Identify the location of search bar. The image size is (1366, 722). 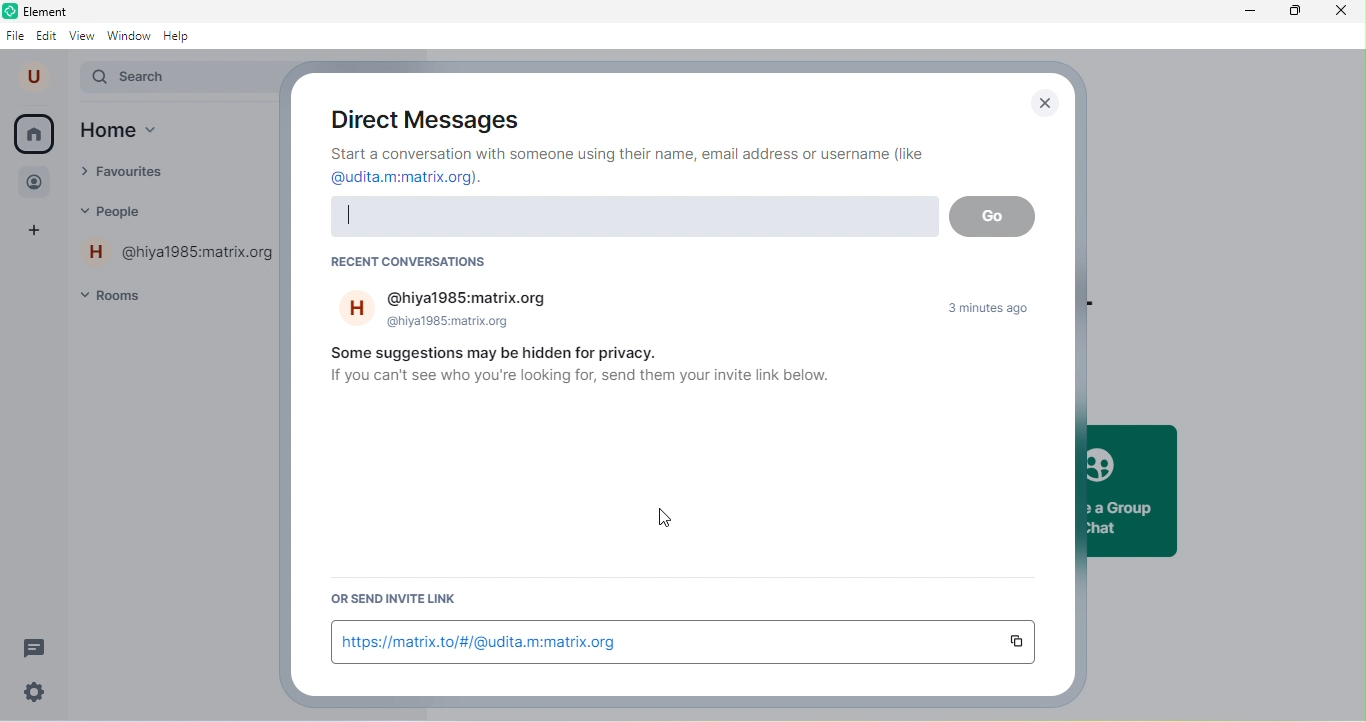
(631, 217).